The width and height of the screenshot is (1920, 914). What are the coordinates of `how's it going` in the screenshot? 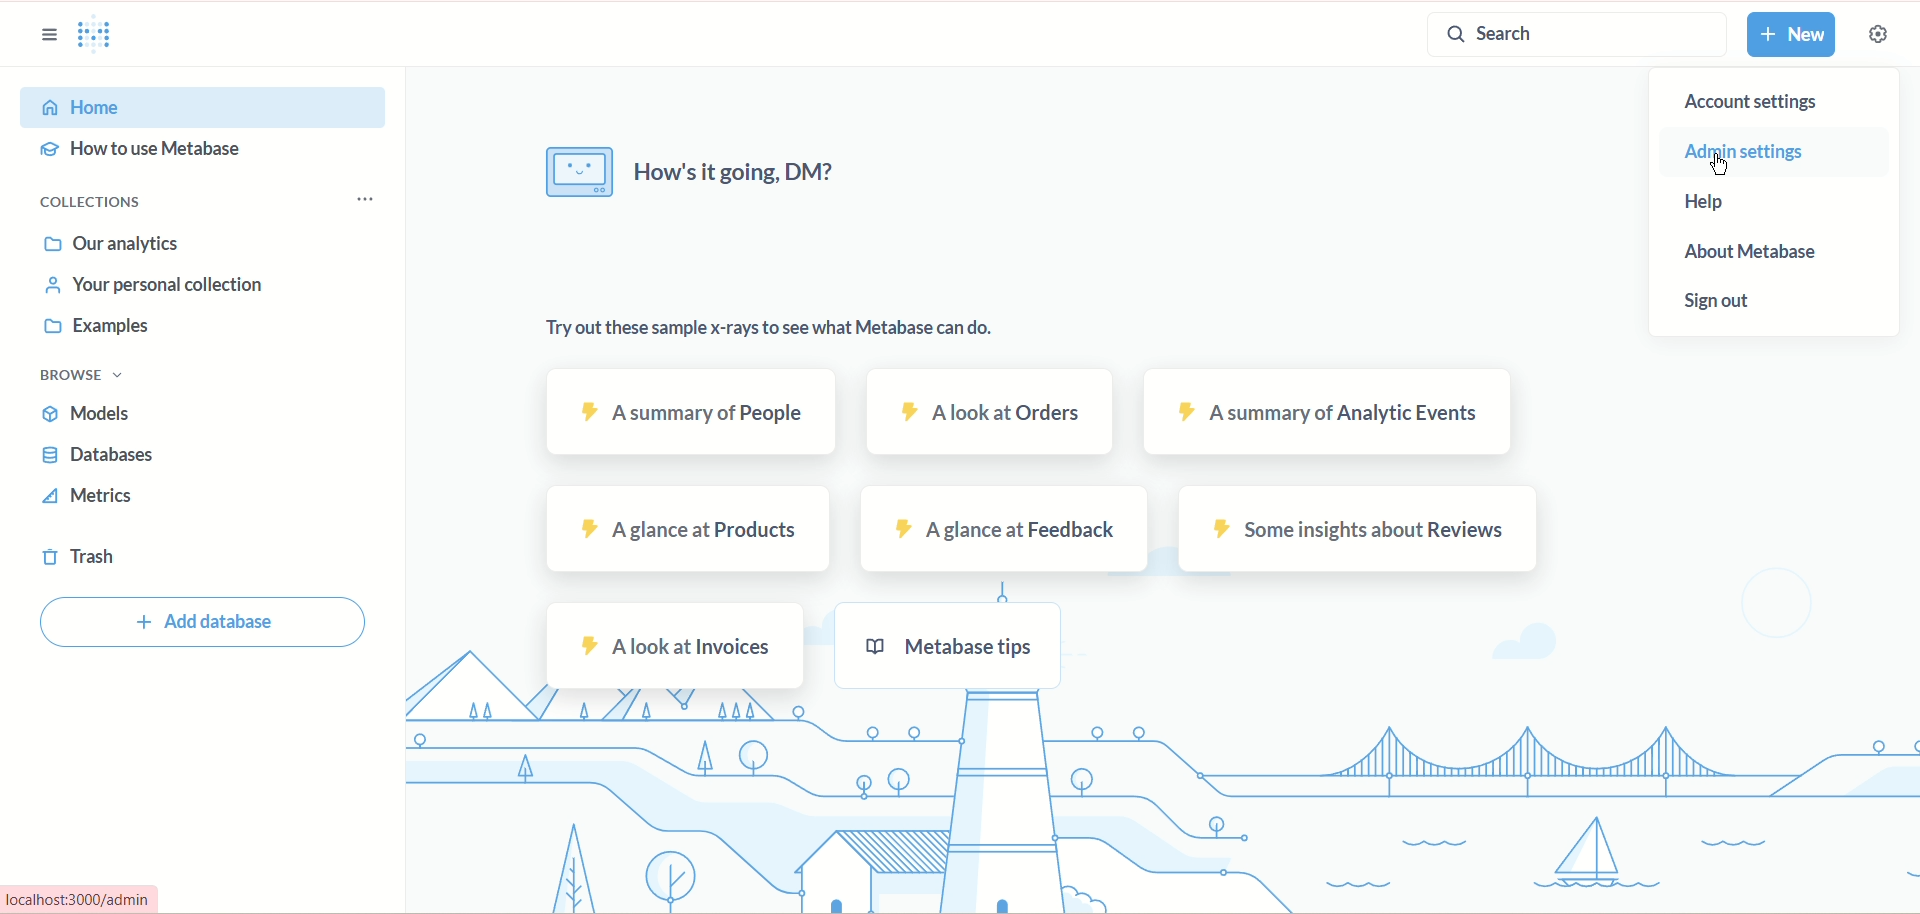 It's located at (746, 175).